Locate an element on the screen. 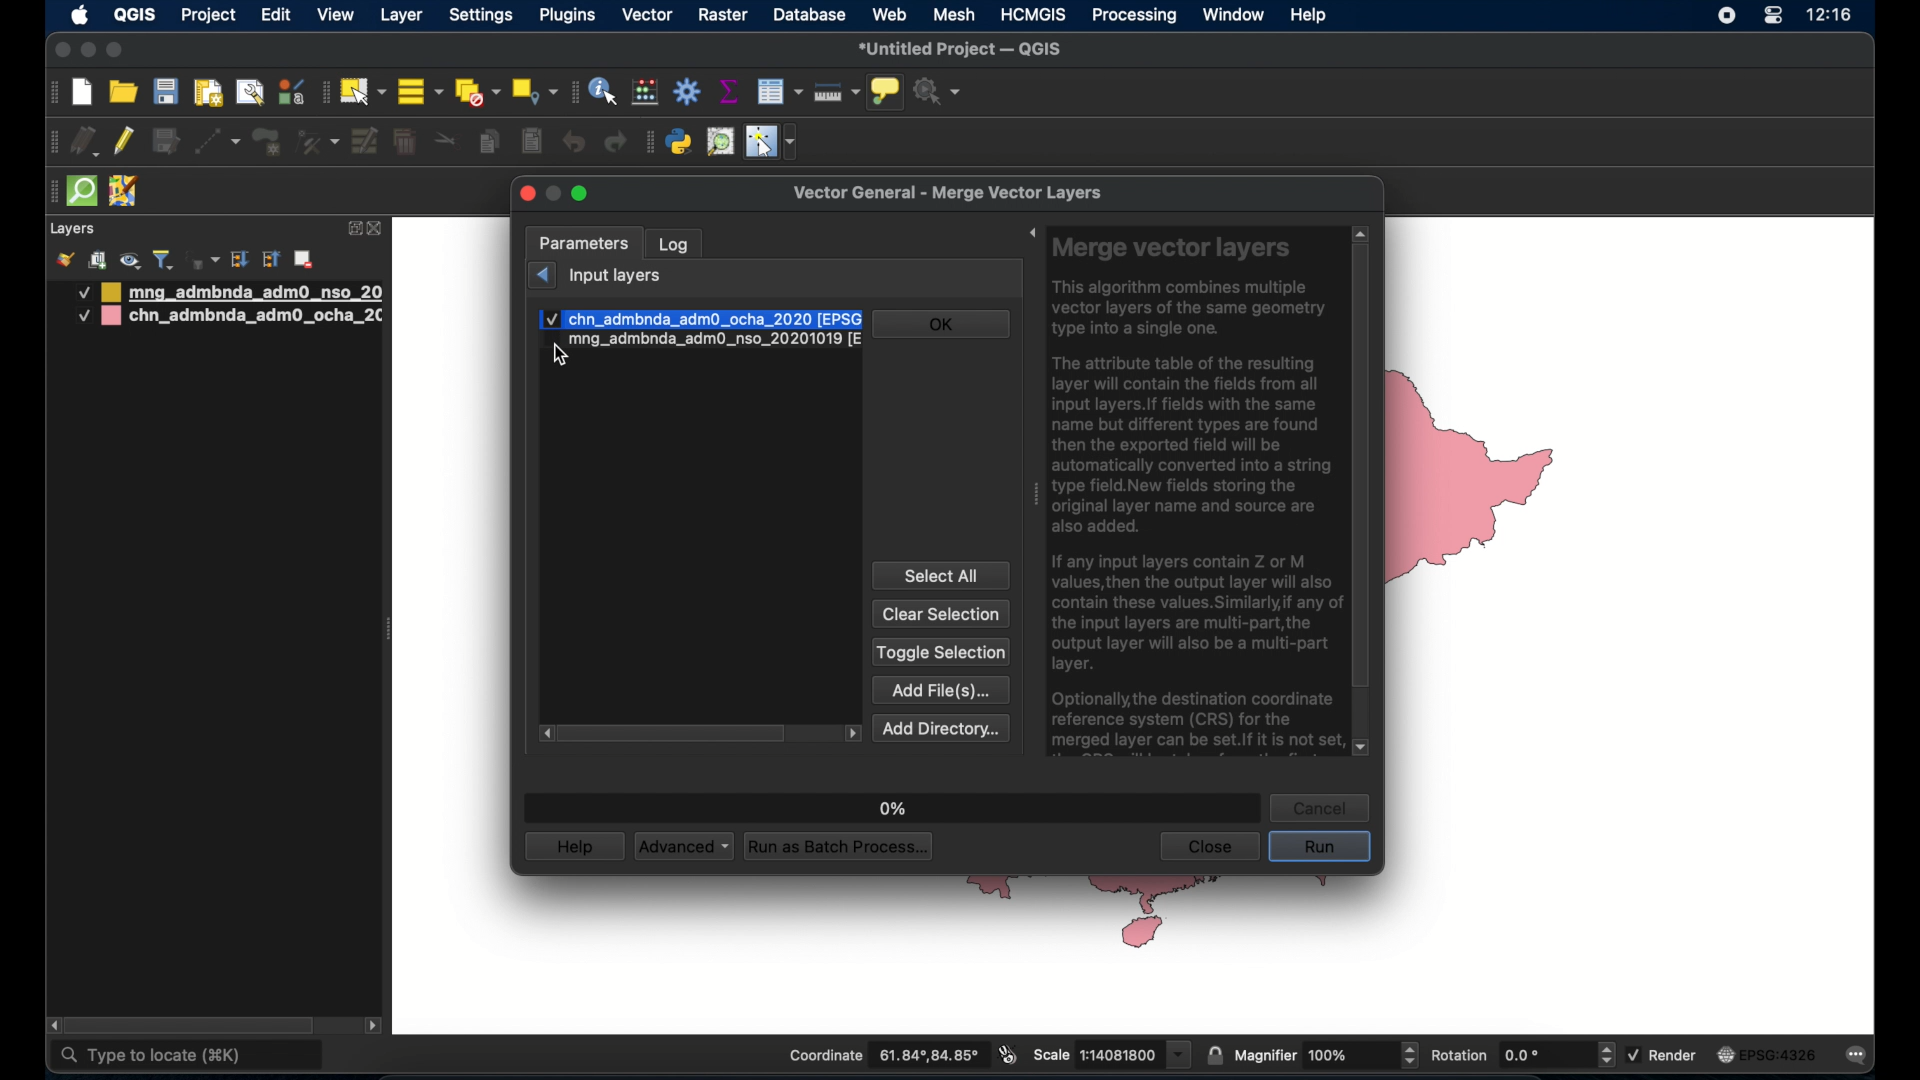 The height and width of the screenshot is (1080, 1920). close is located at coordinates (527, 195).